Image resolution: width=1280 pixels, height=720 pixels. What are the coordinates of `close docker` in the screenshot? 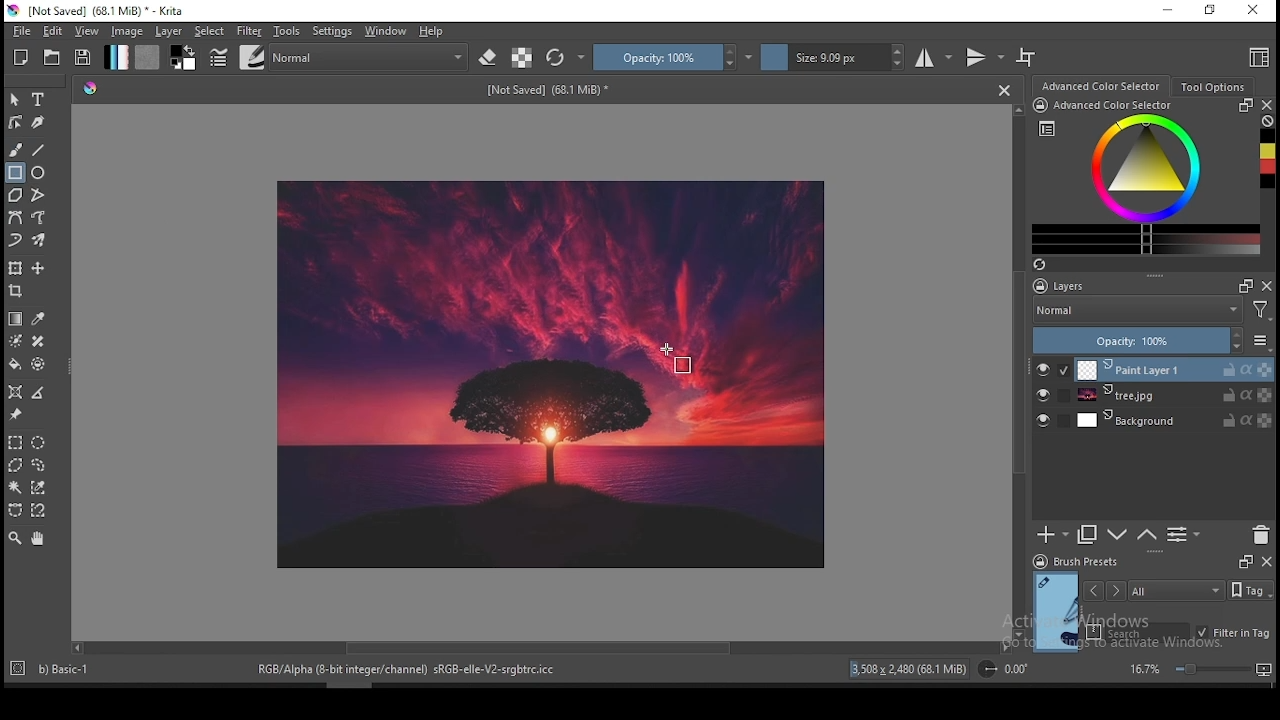 It's located at (1268, 286).